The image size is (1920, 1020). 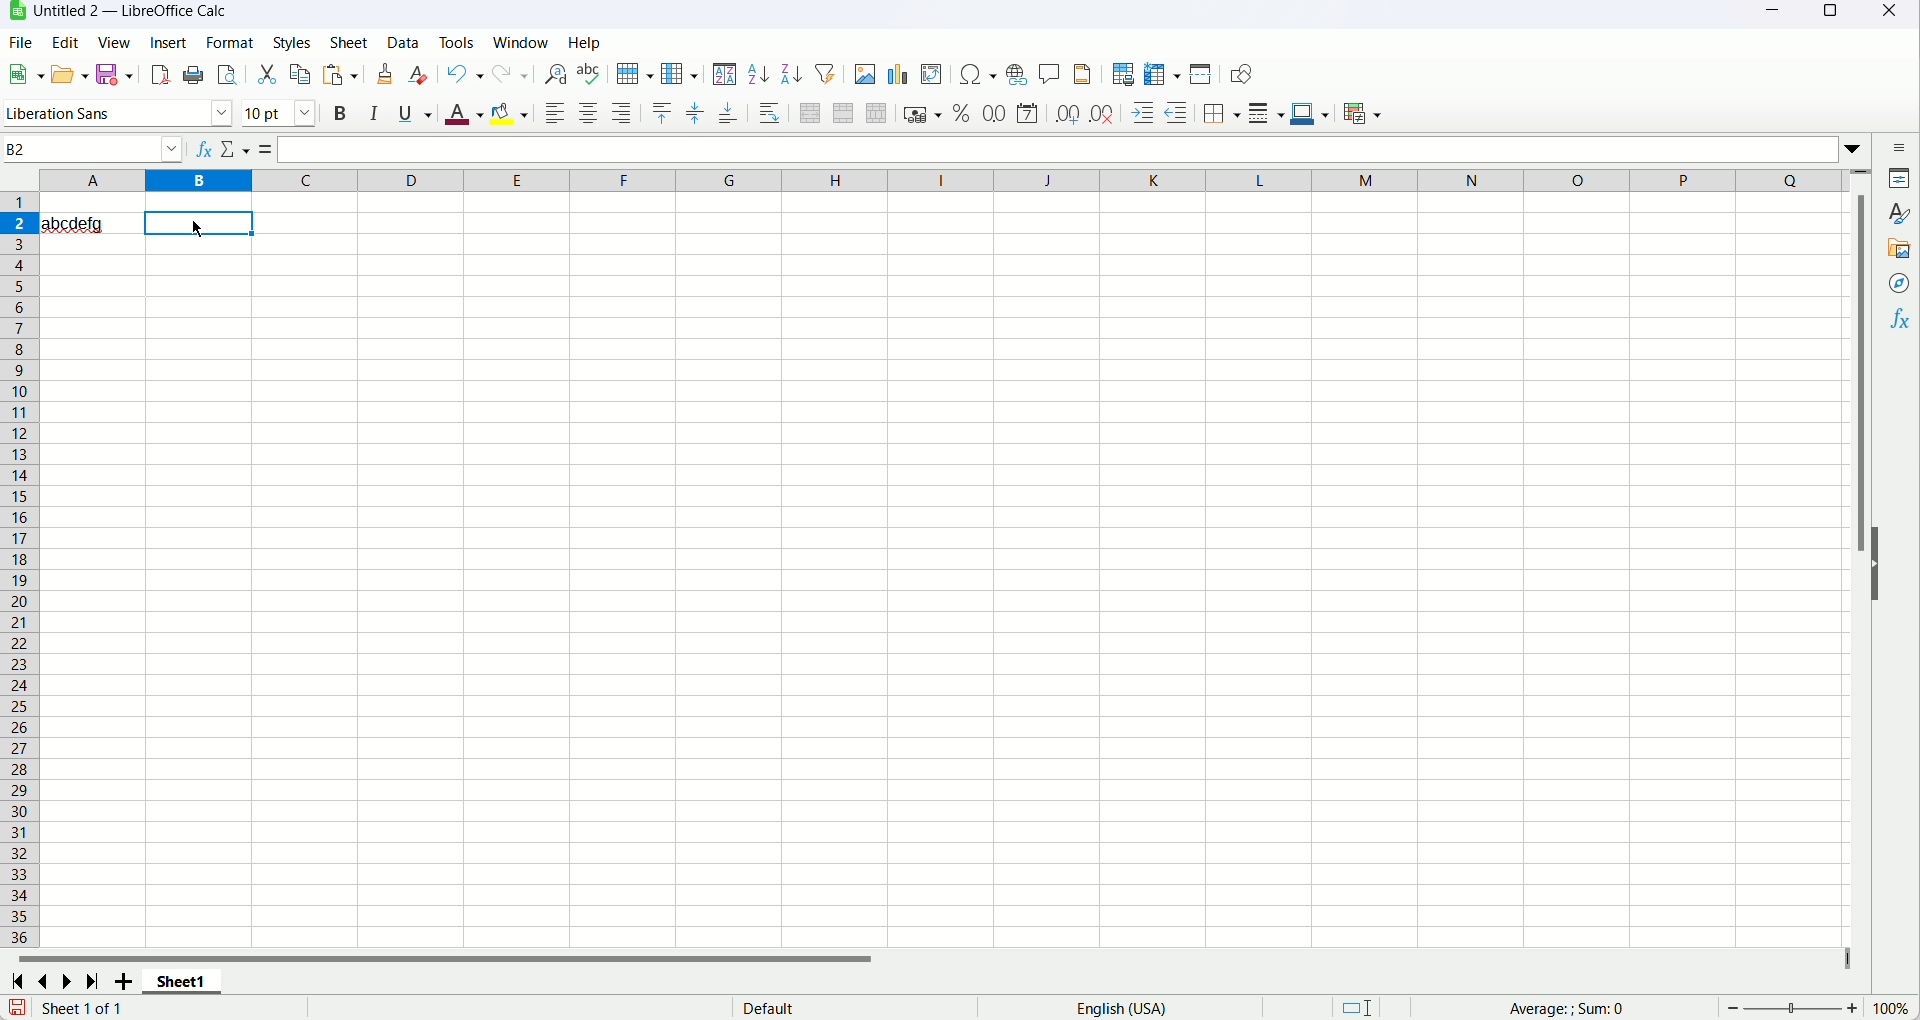 I want to click on format as currency, so click(x=922, y=114).